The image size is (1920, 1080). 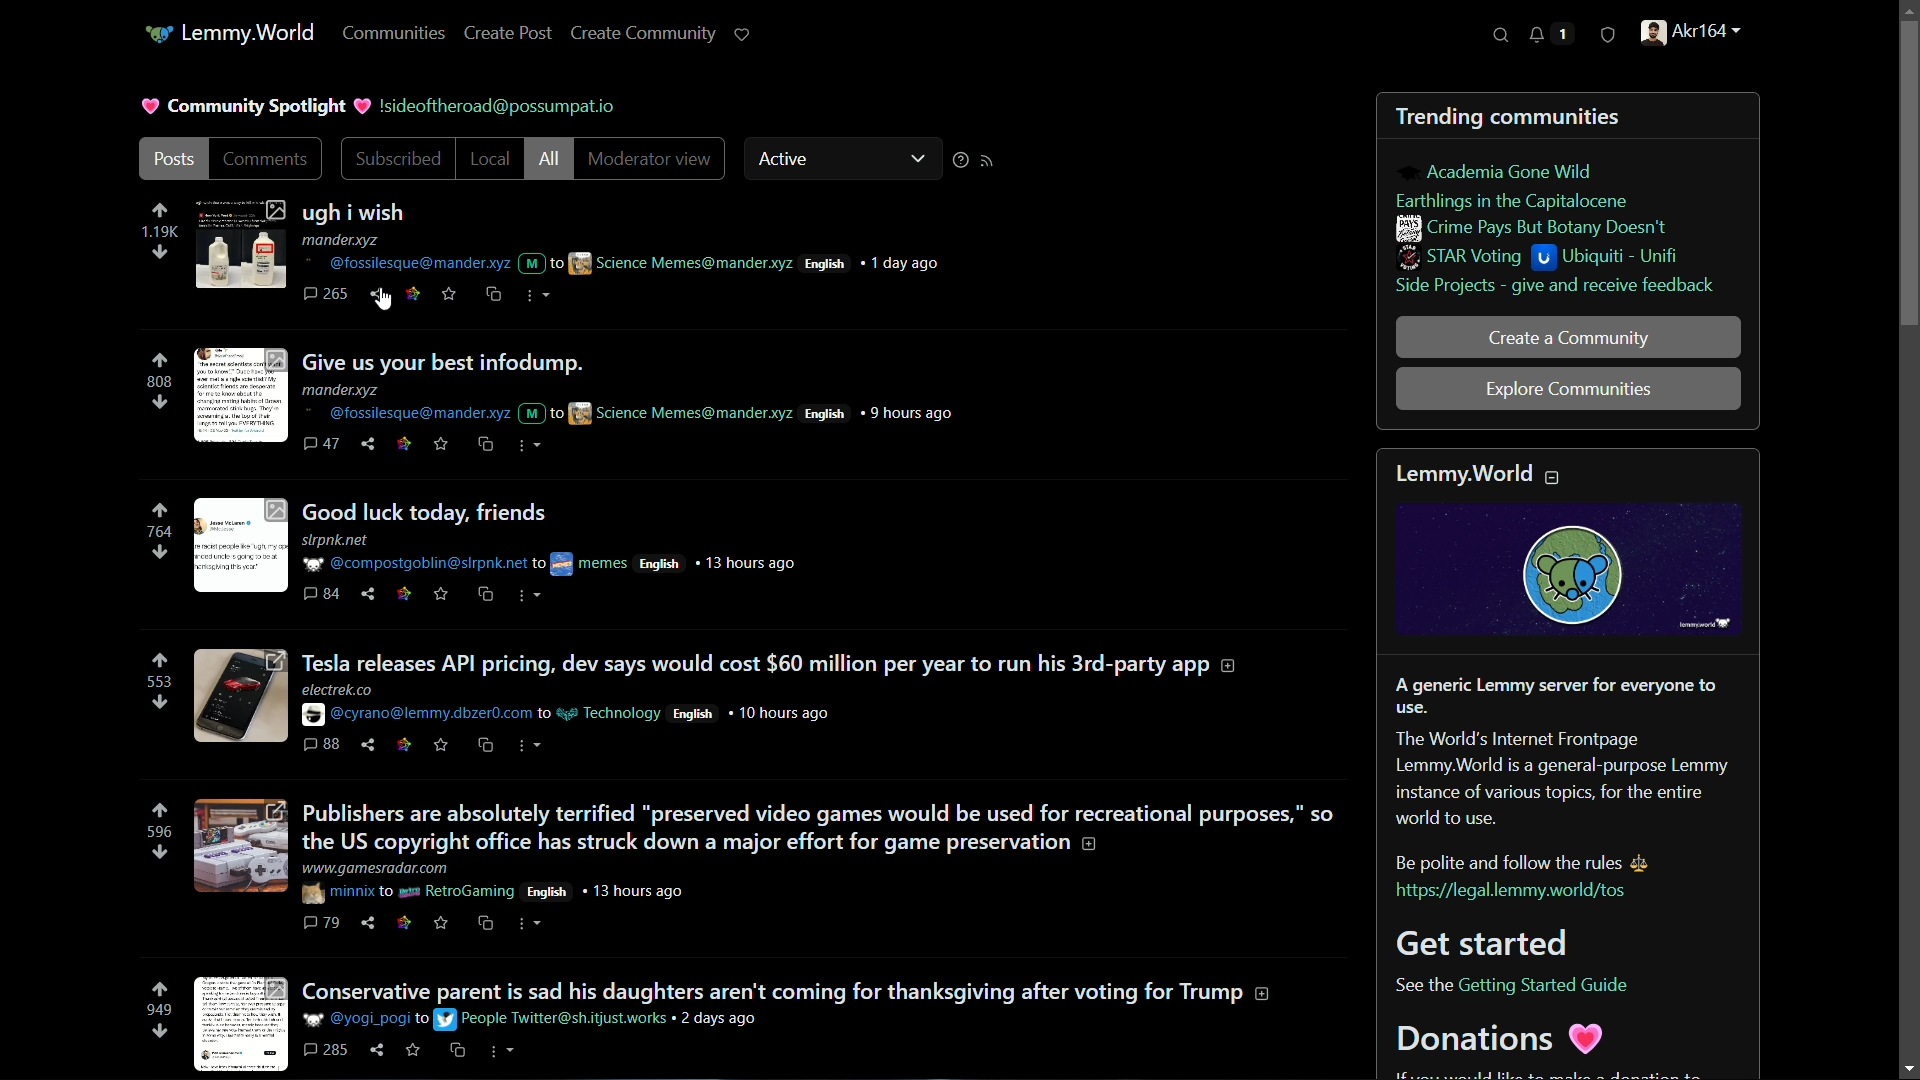 What do you see at coordinates (487, 445) in the screenshot?
I see `cross psot` at bounding box center [487, 445].